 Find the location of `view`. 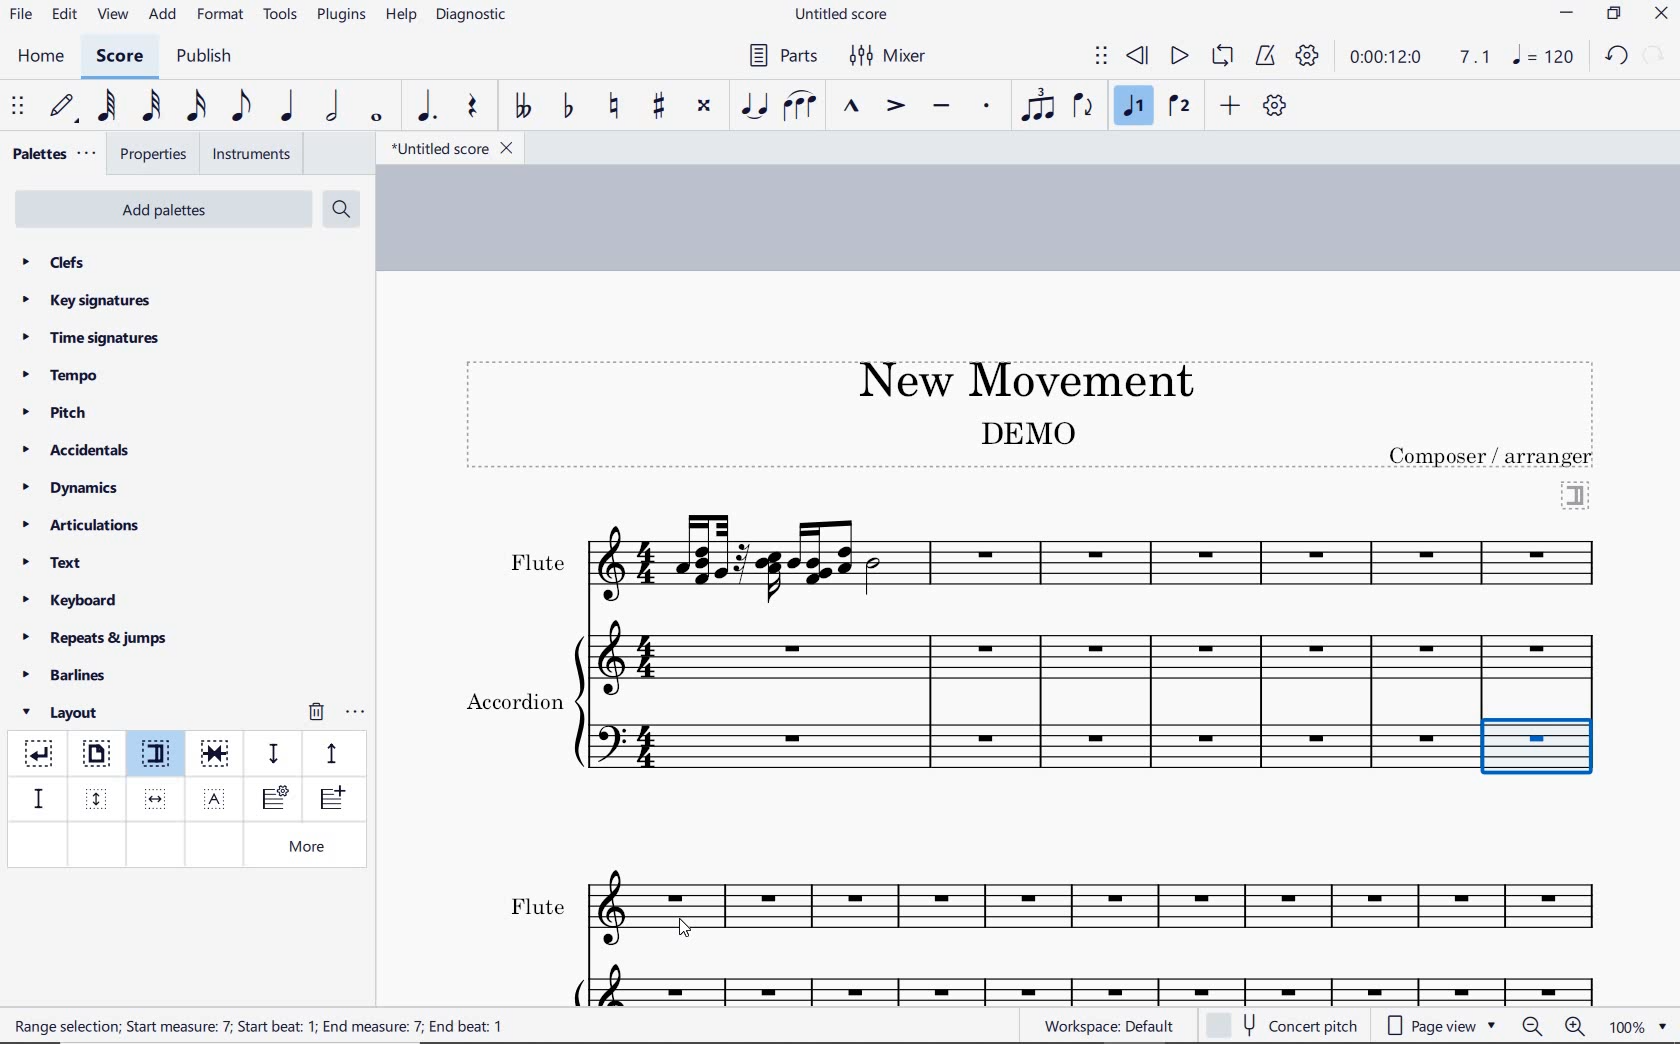

view is located at coordinates (110, 16).